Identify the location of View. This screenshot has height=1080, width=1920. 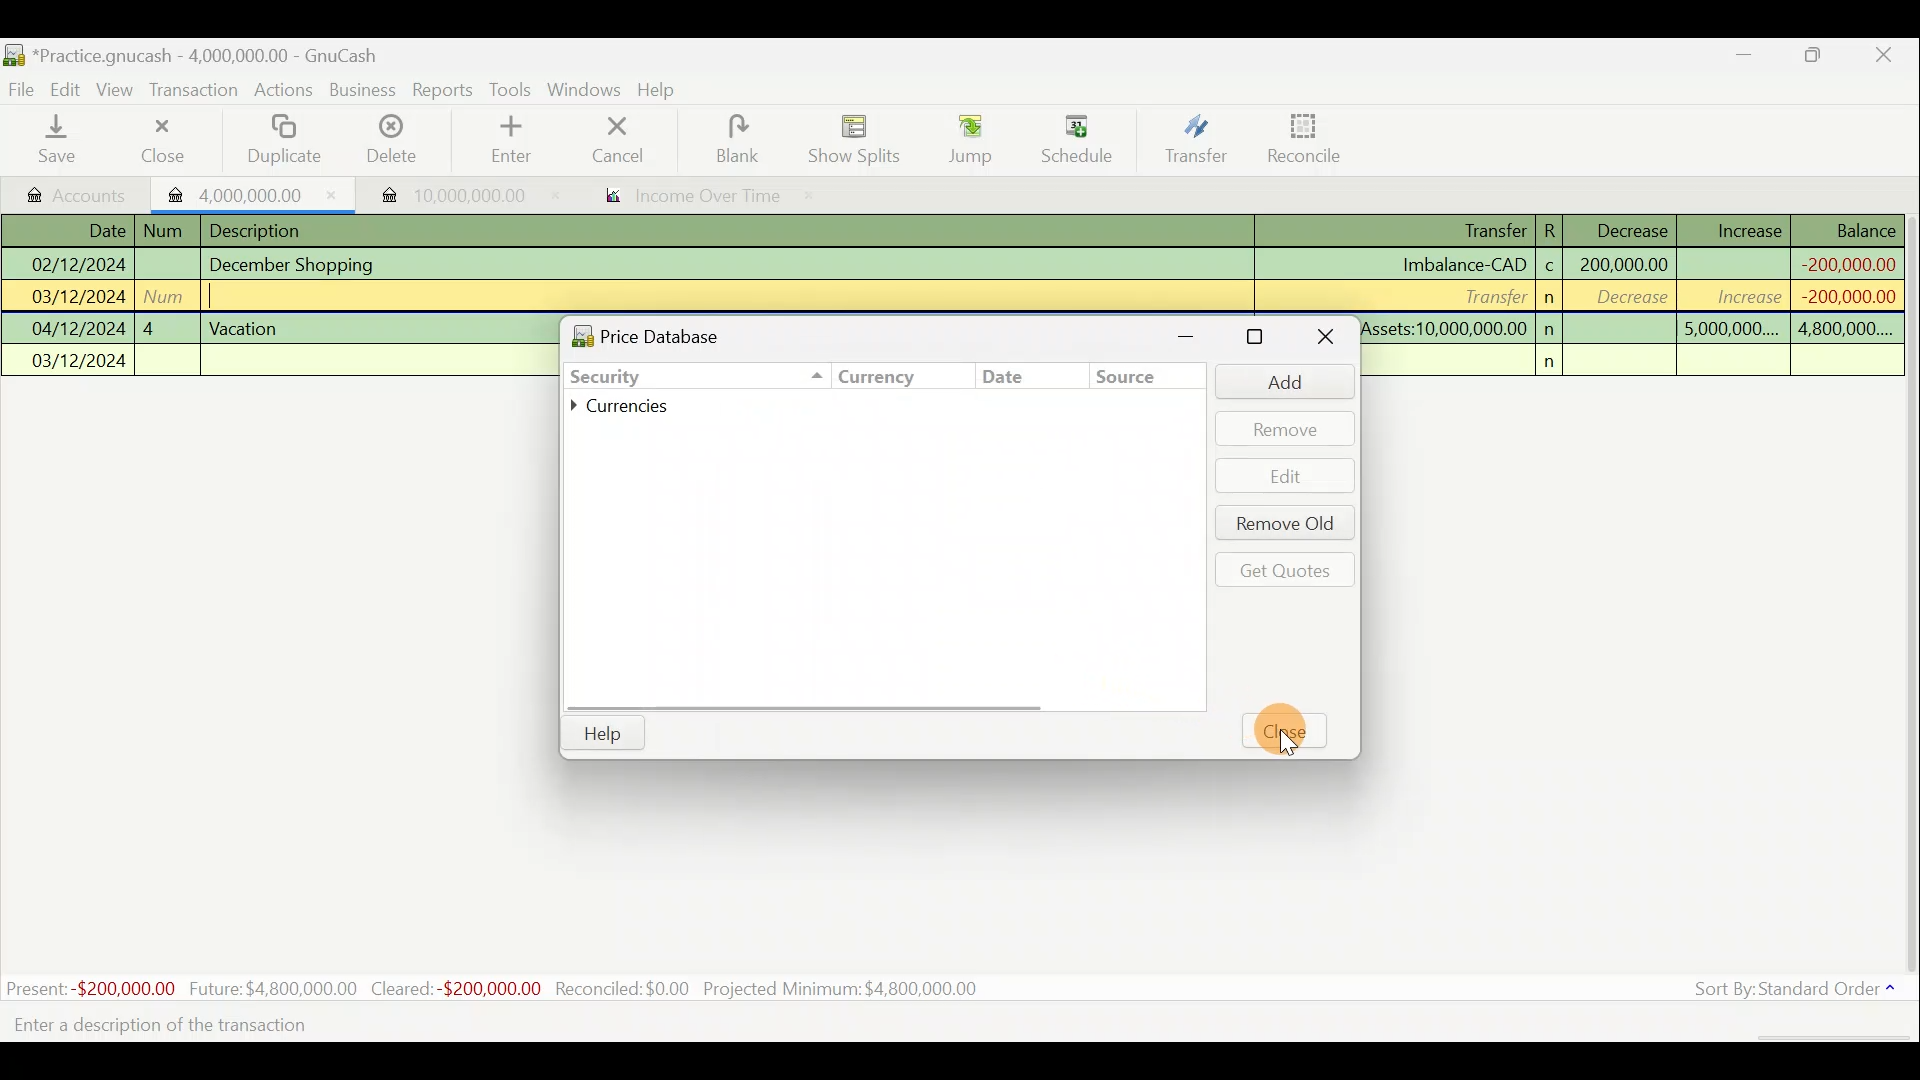
(121, 89).